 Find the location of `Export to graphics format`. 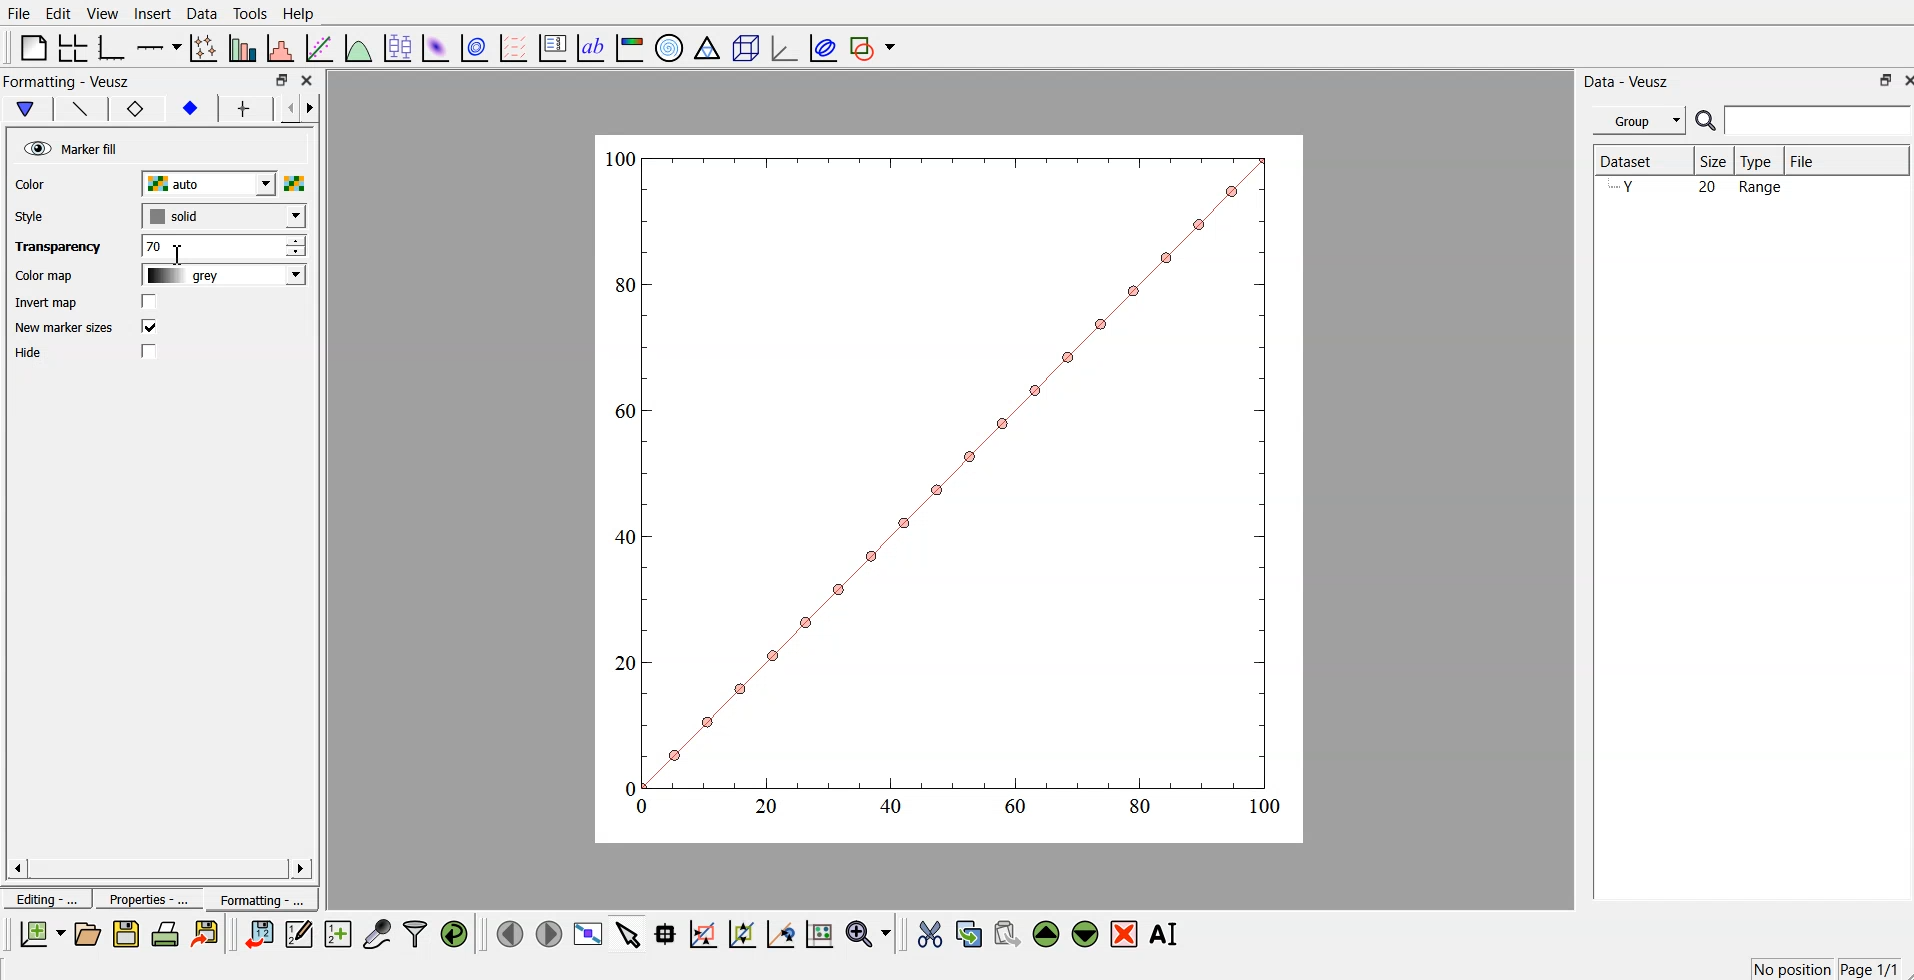

Export to graphics format is located at coordinates (209, 935).